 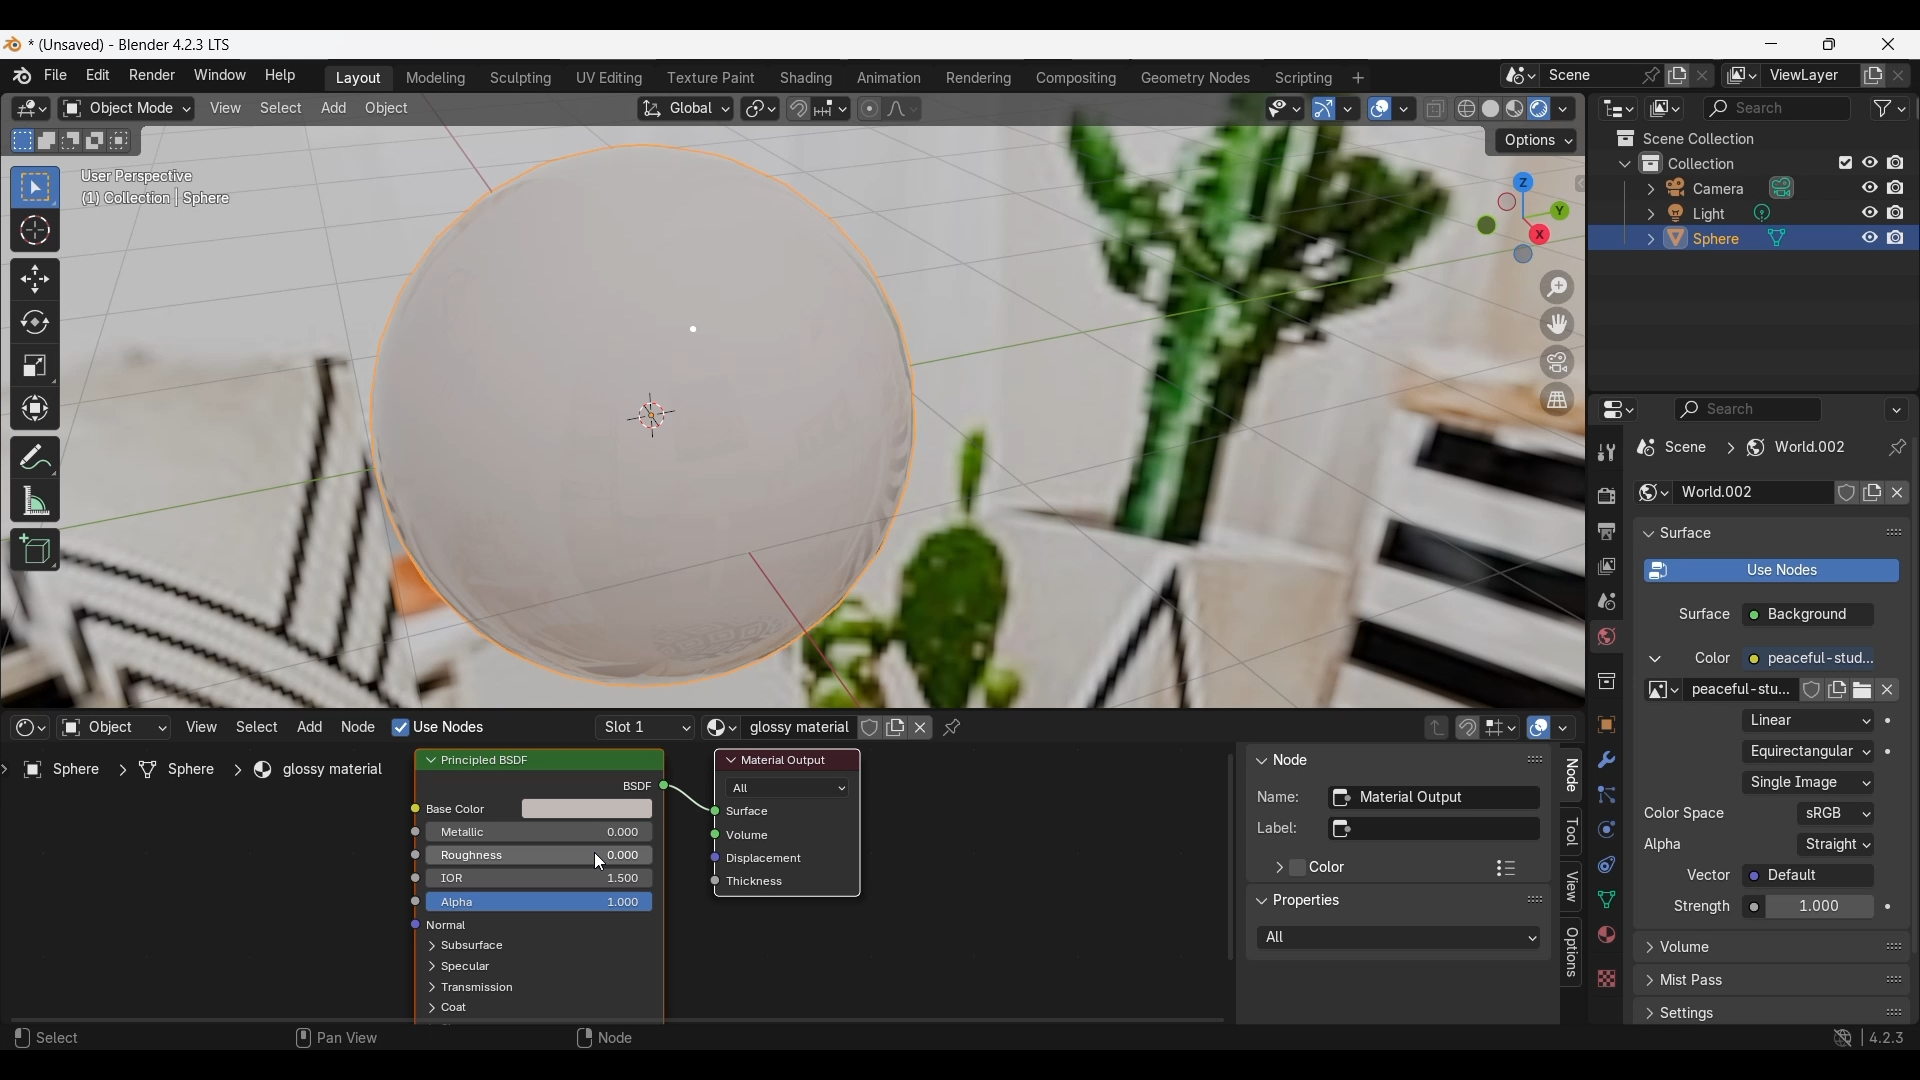 I want to click on Move, so click(x=35, y=280).